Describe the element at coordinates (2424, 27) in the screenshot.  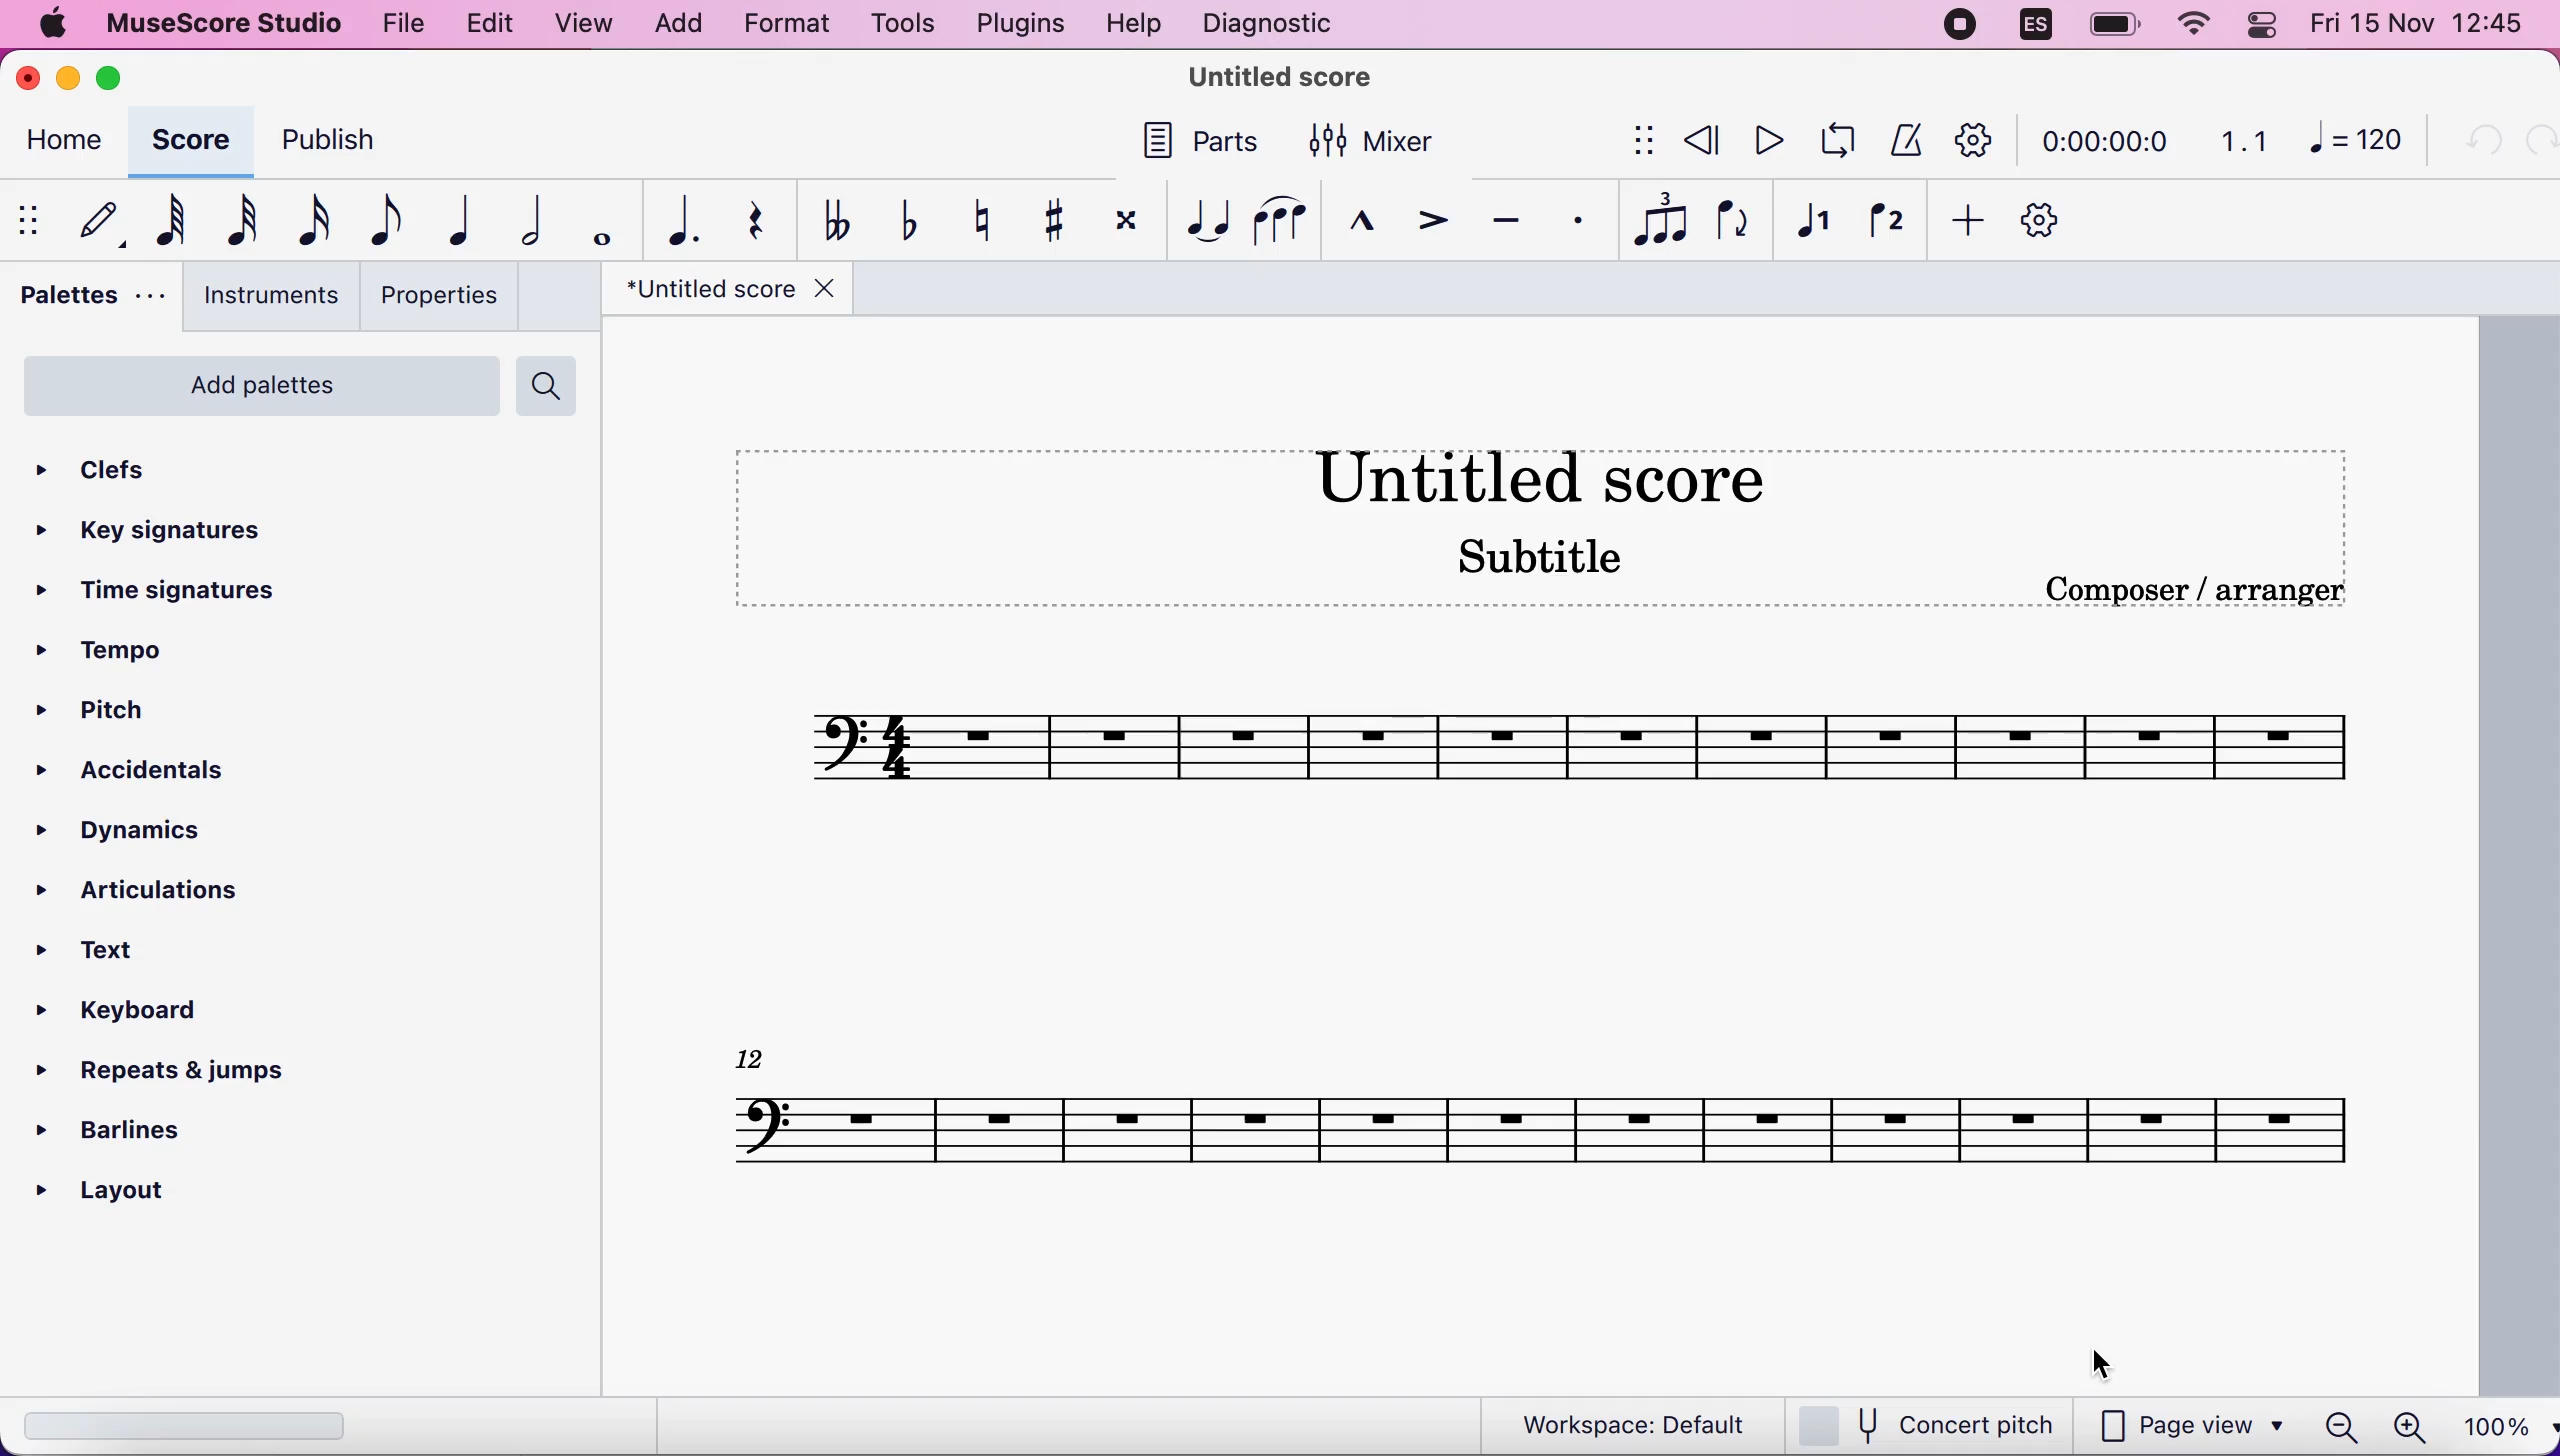
I see `Fri 15 Nov 12:44` at that location.